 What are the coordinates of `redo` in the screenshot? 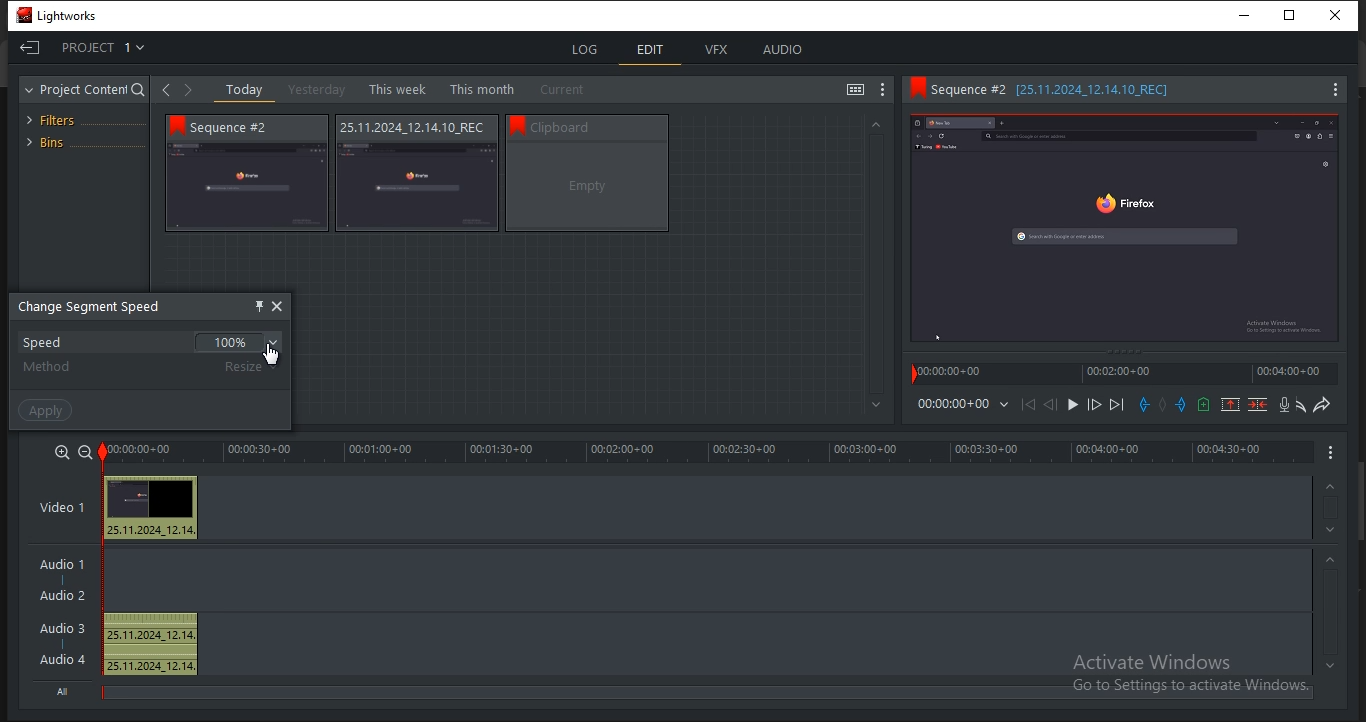 It's located at (1324, 404).